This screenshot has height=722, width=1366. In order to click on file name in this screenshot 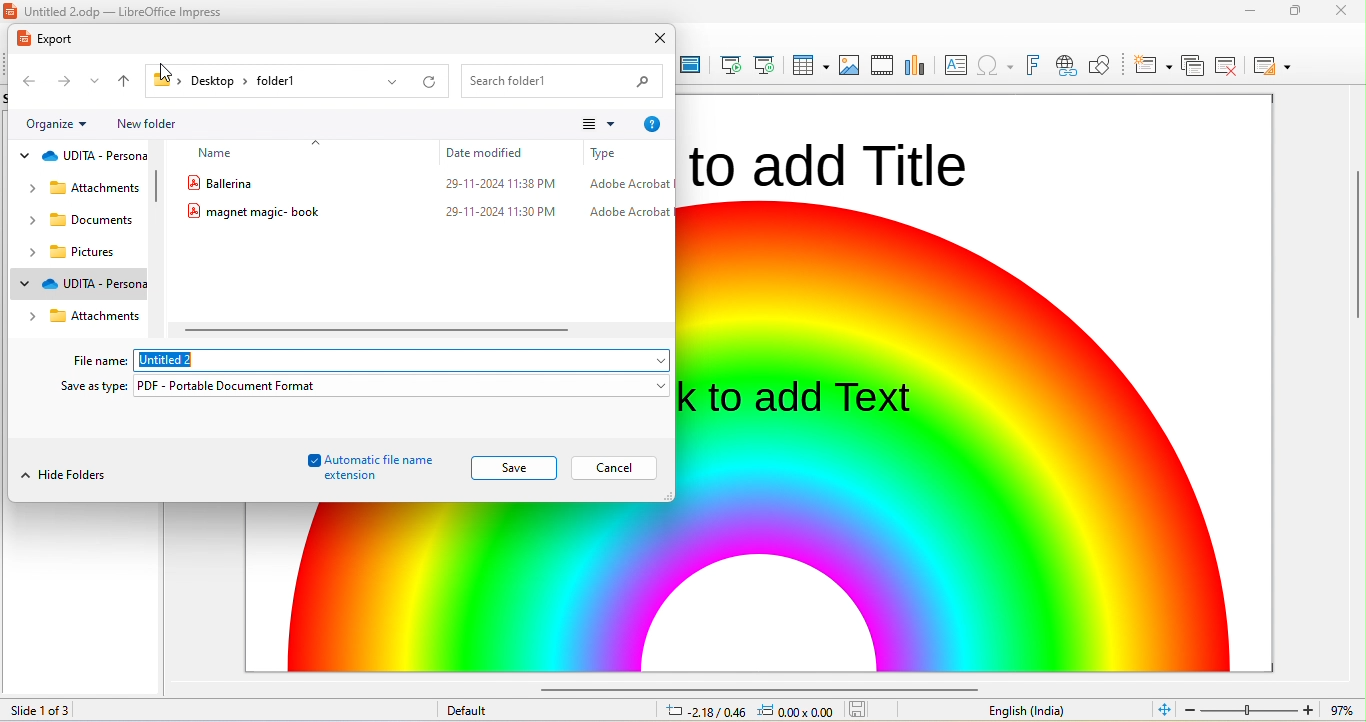, I will do `click(427, 210)`.